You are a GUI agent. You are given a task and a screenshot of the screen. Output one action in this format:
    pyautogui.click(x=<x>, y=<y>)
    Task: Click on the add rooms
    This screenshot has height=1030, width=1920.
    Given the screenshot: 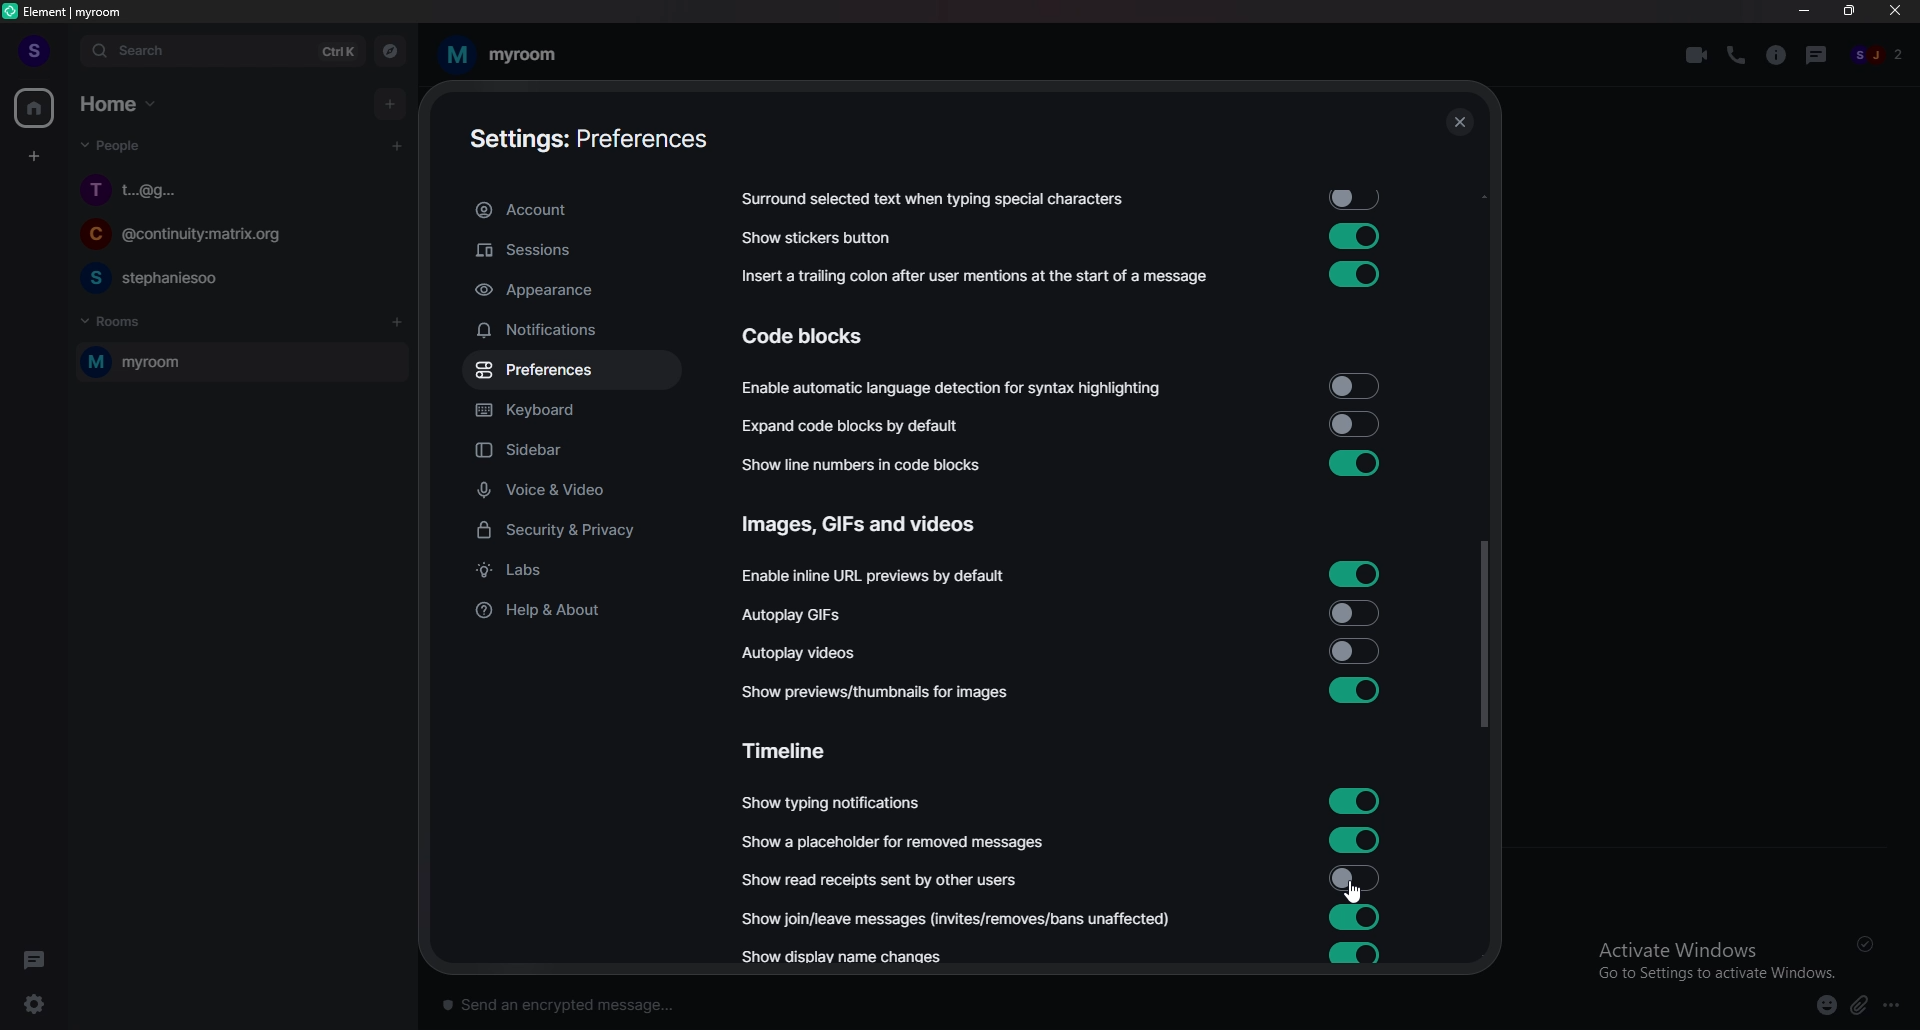 What is the action you would take?
    pyautogui.click(x=398, y=323)
    